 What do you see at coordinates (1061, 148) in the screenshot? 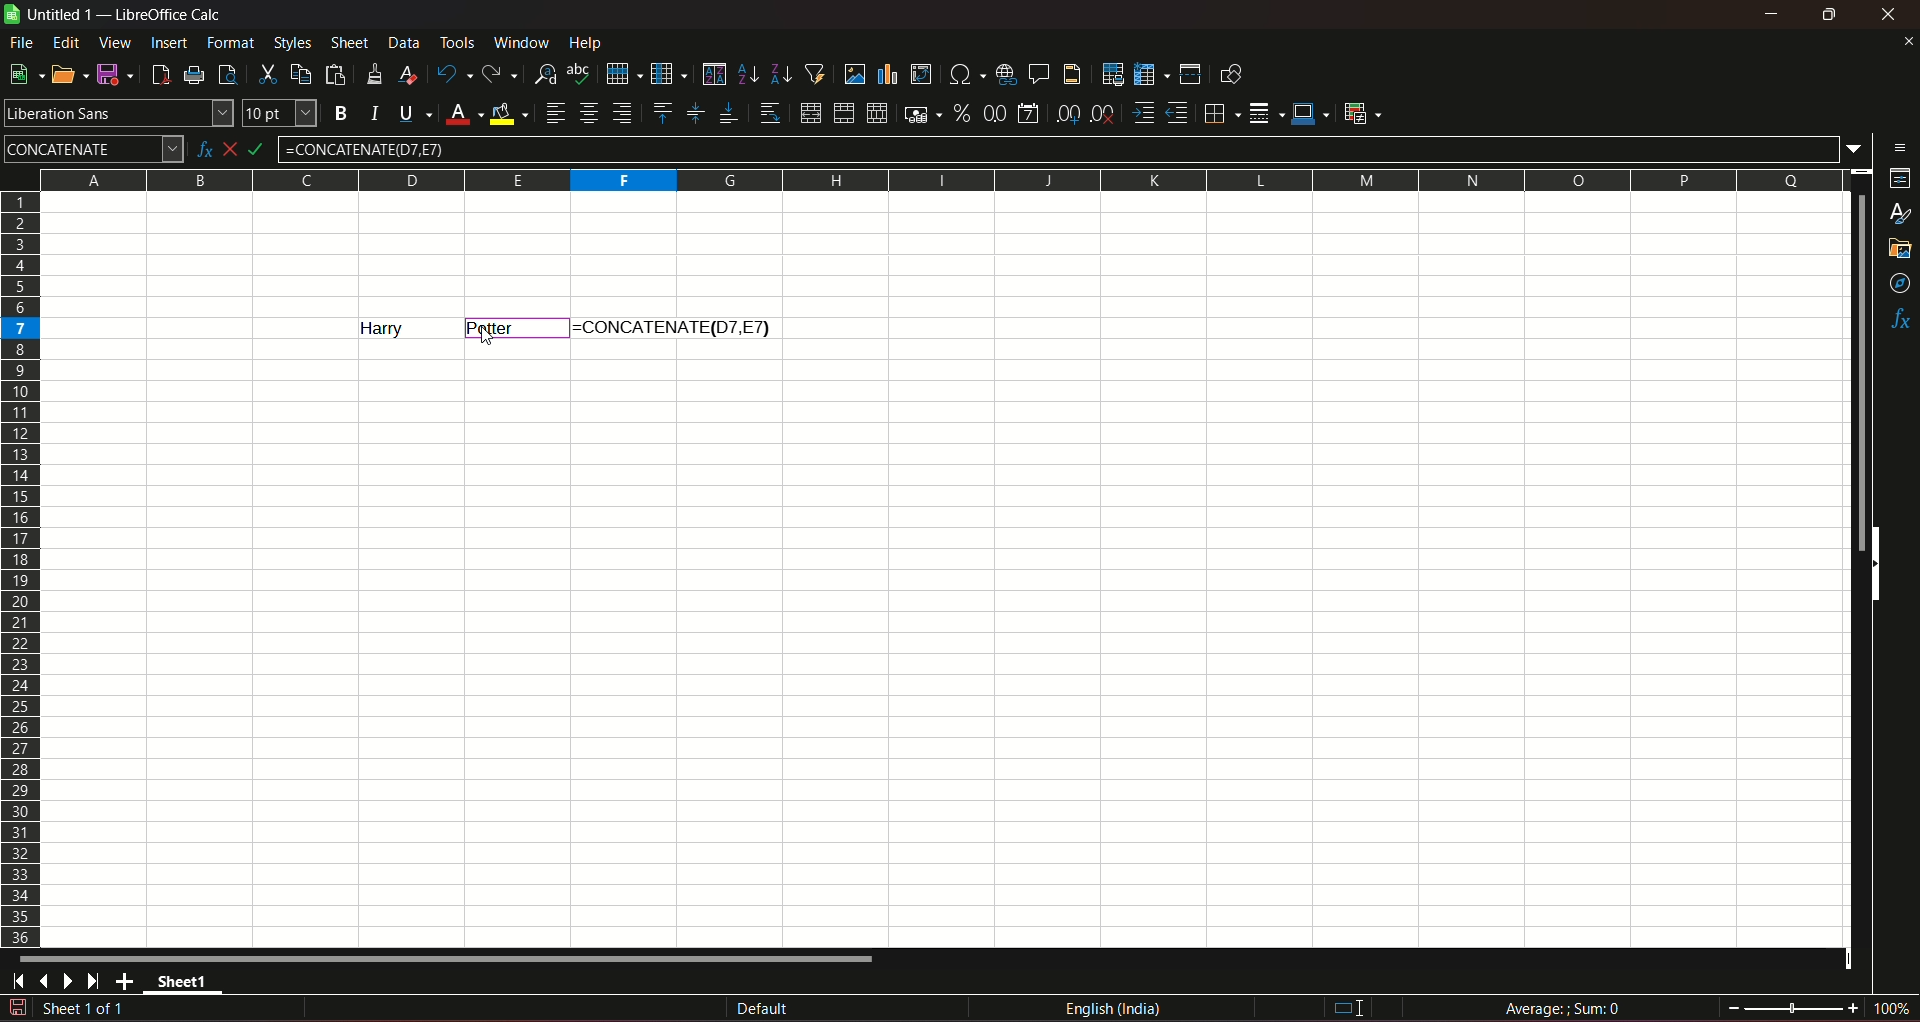
I see `input line` at bounding box center [1061, 148].